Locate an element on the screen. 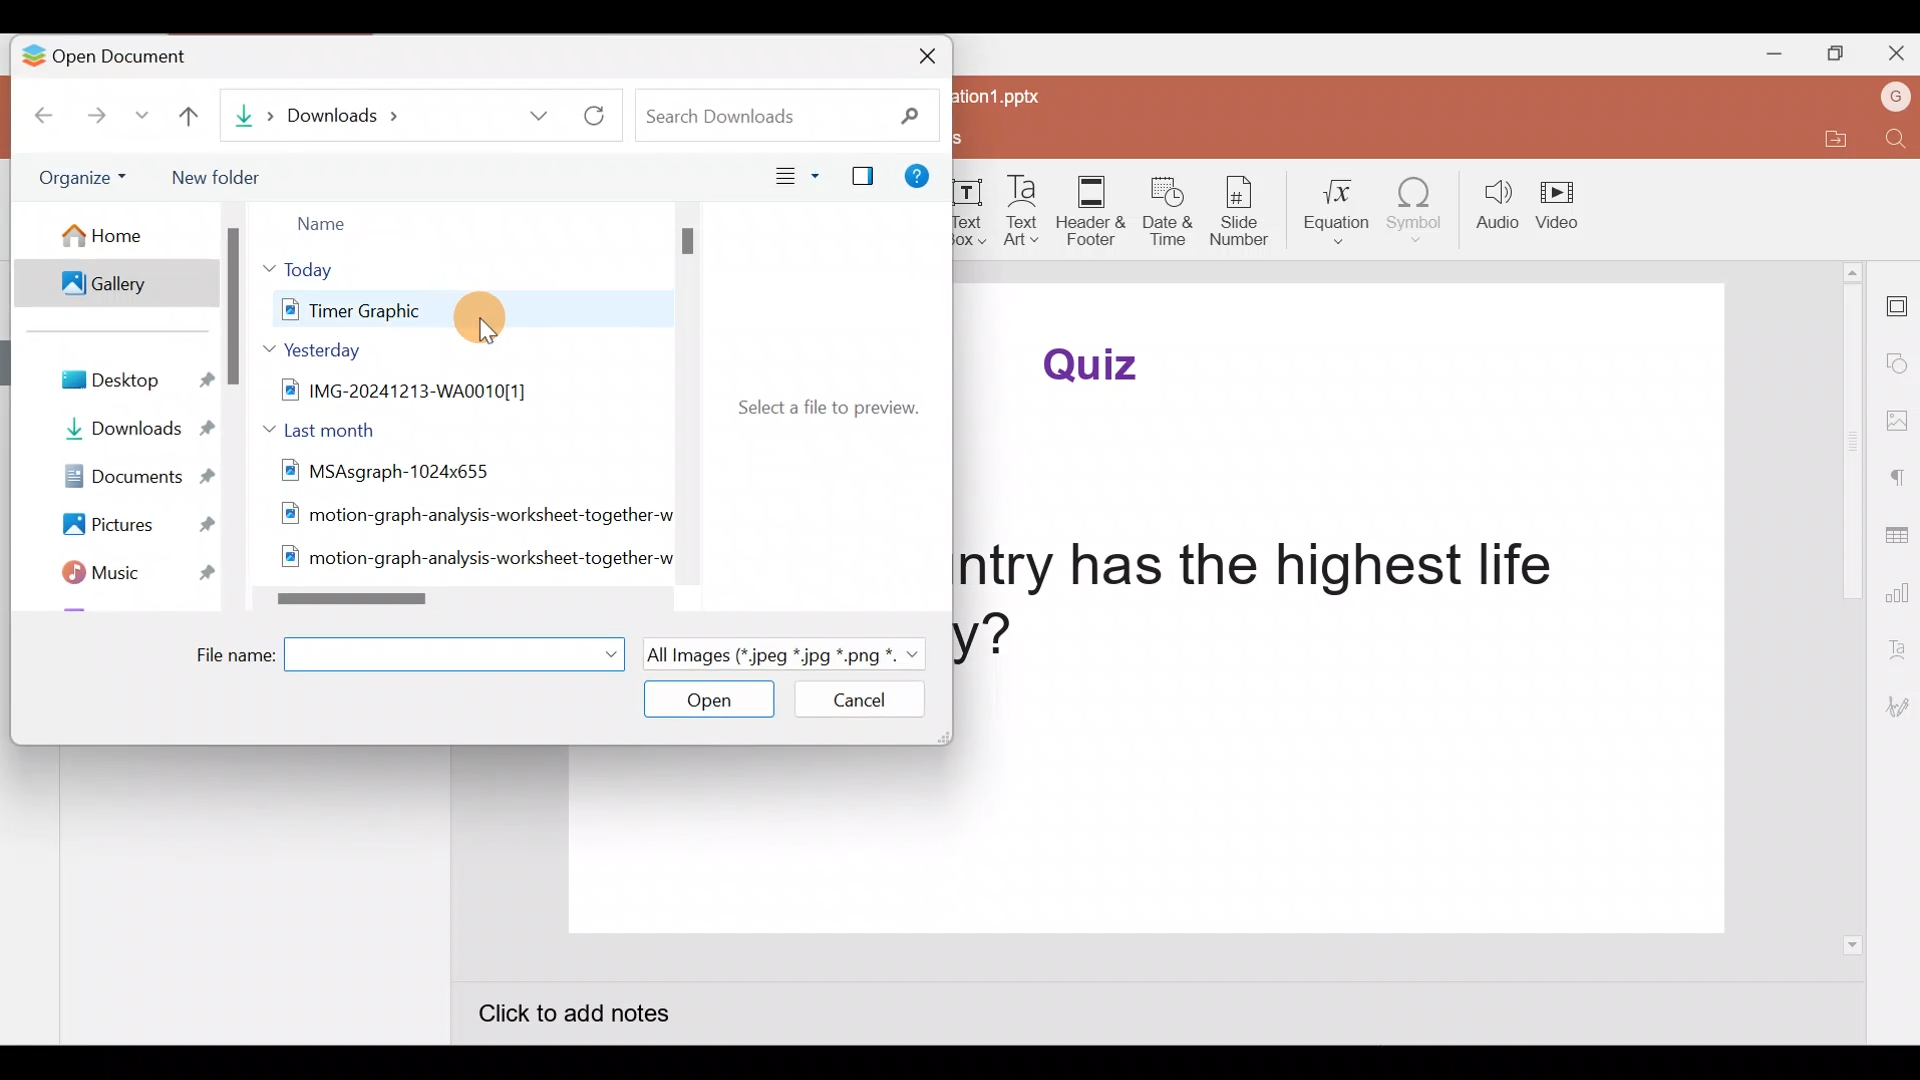 The height and width of the screenshot is (1080, 1920). Scroll bar is located at coordinates (456, 603).